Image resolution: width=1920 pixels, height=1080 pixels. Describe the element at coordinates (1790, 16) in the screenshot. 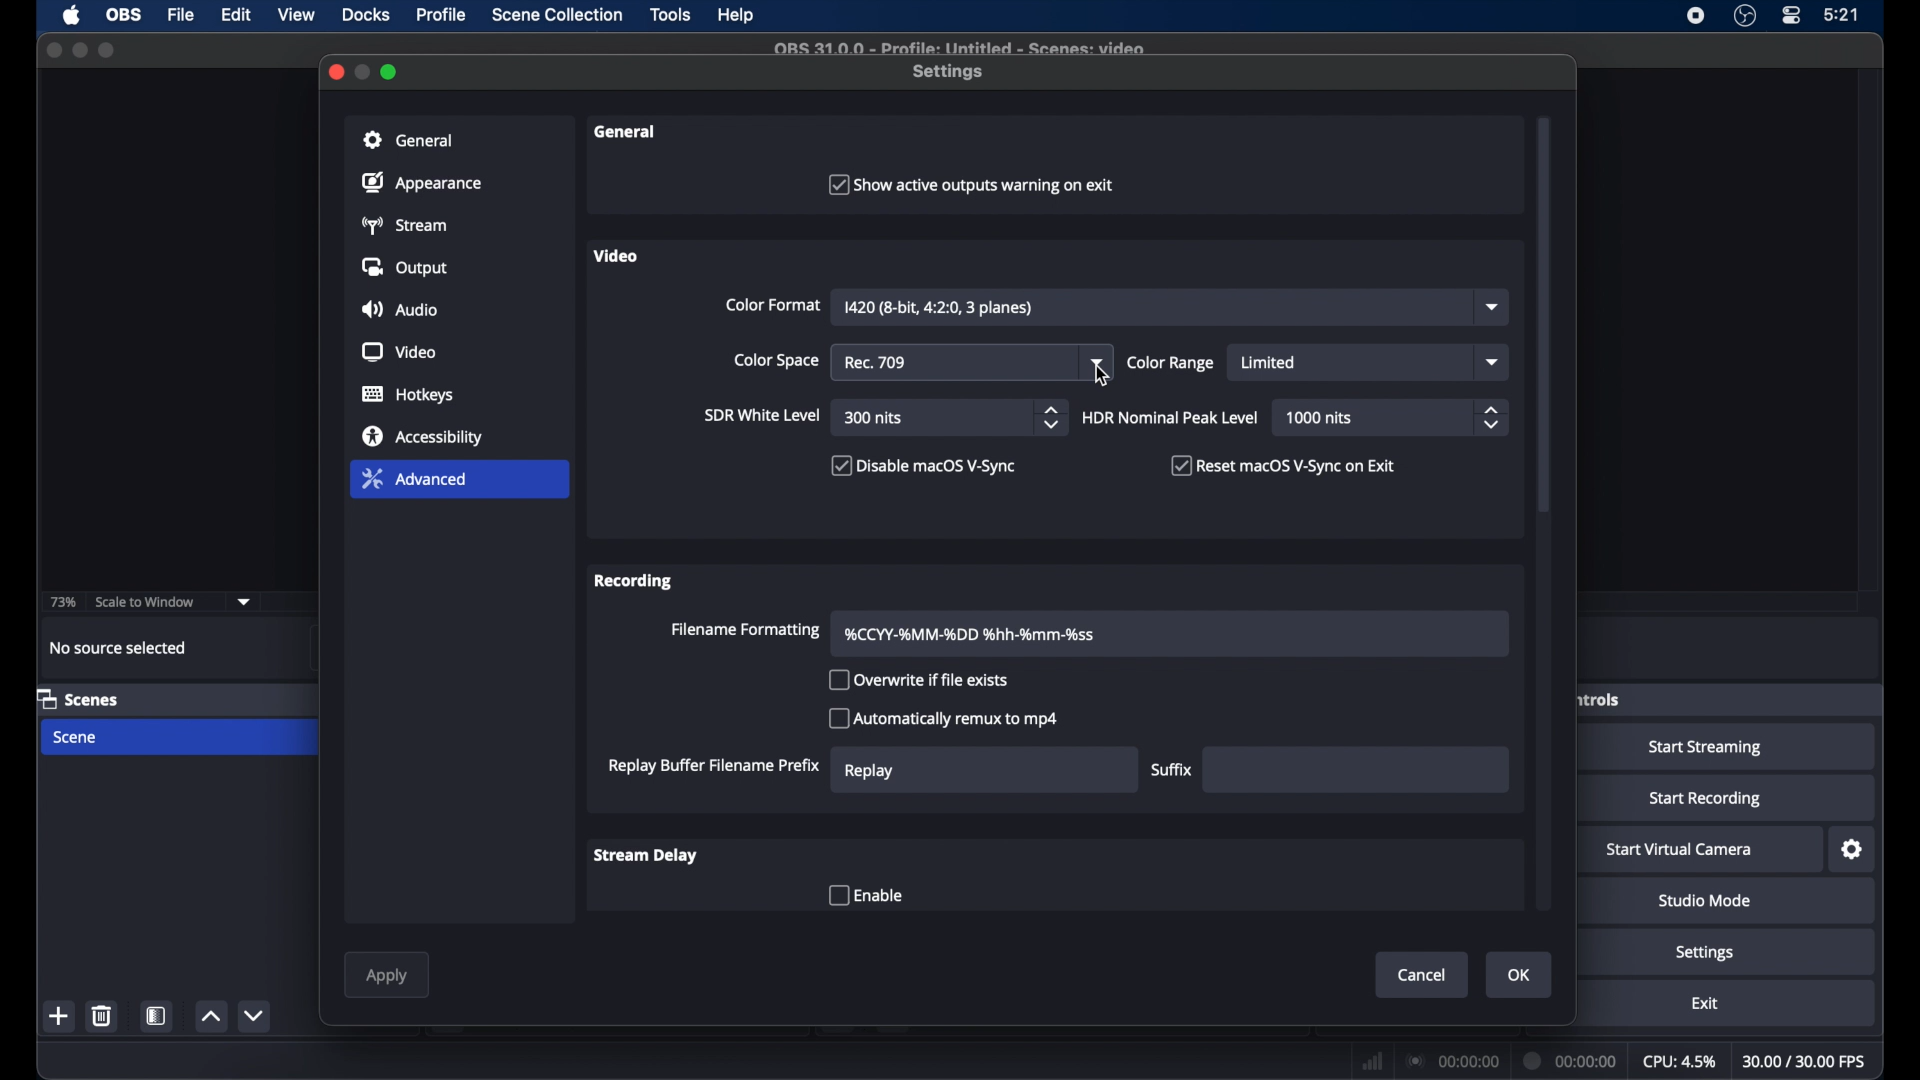

I see `control center` at that location.